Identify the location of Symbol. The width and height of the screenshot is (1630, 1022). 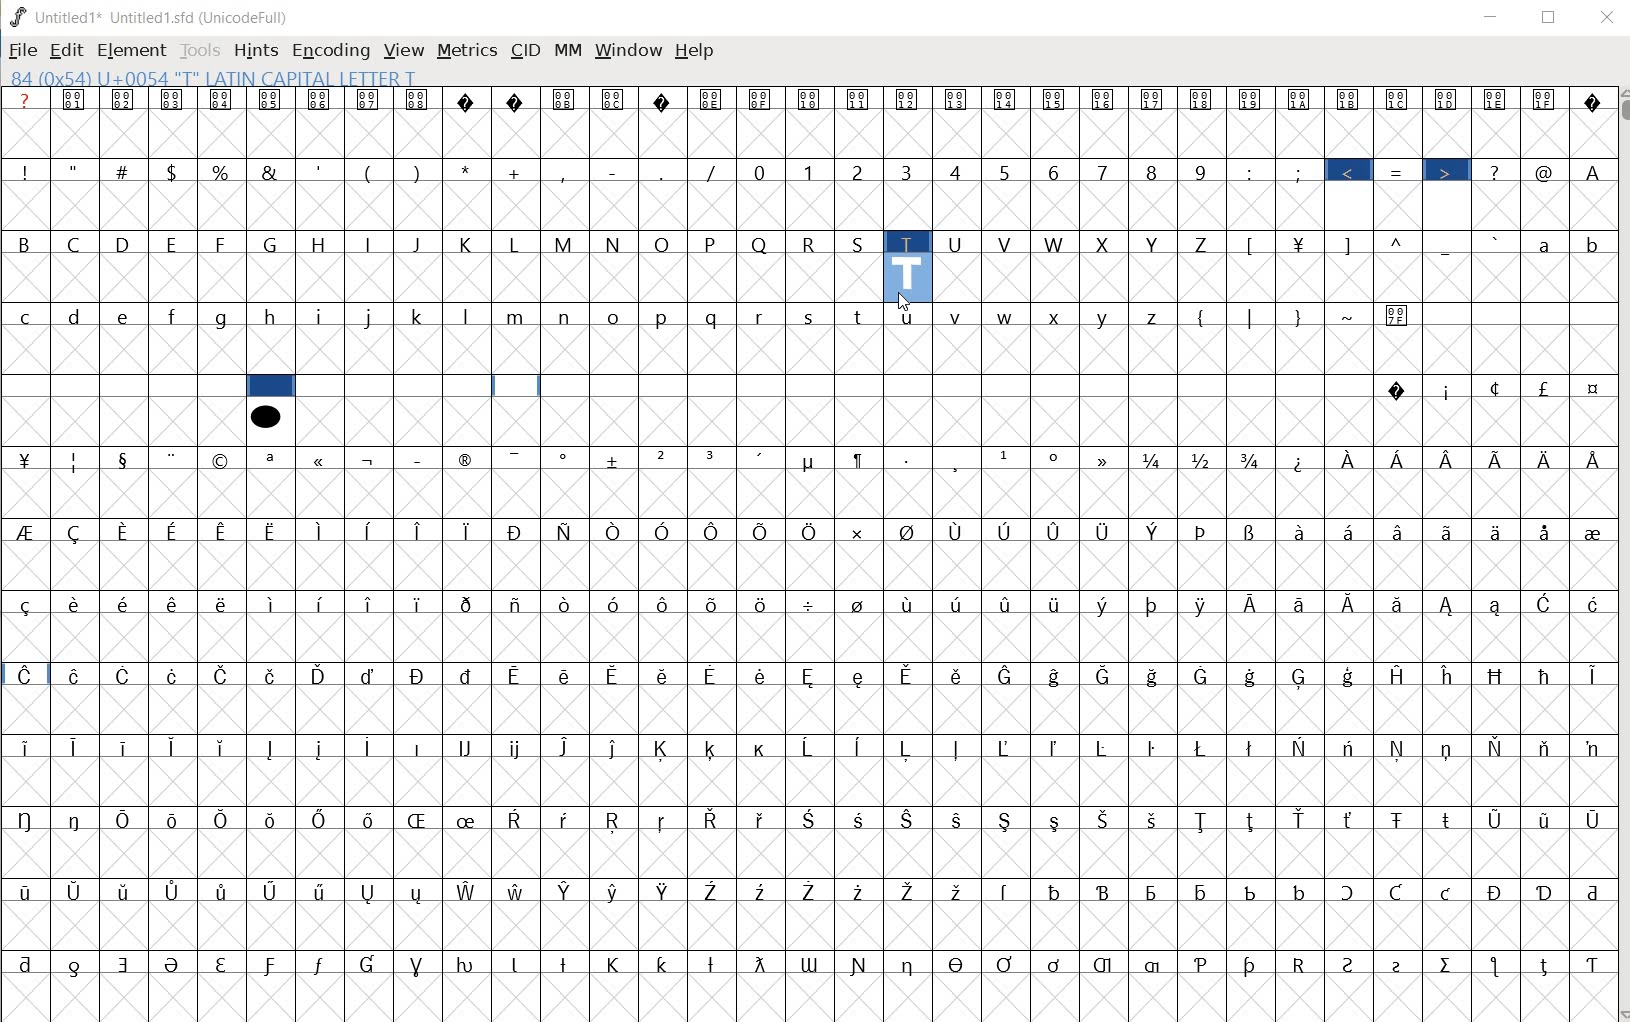
(567, 891).